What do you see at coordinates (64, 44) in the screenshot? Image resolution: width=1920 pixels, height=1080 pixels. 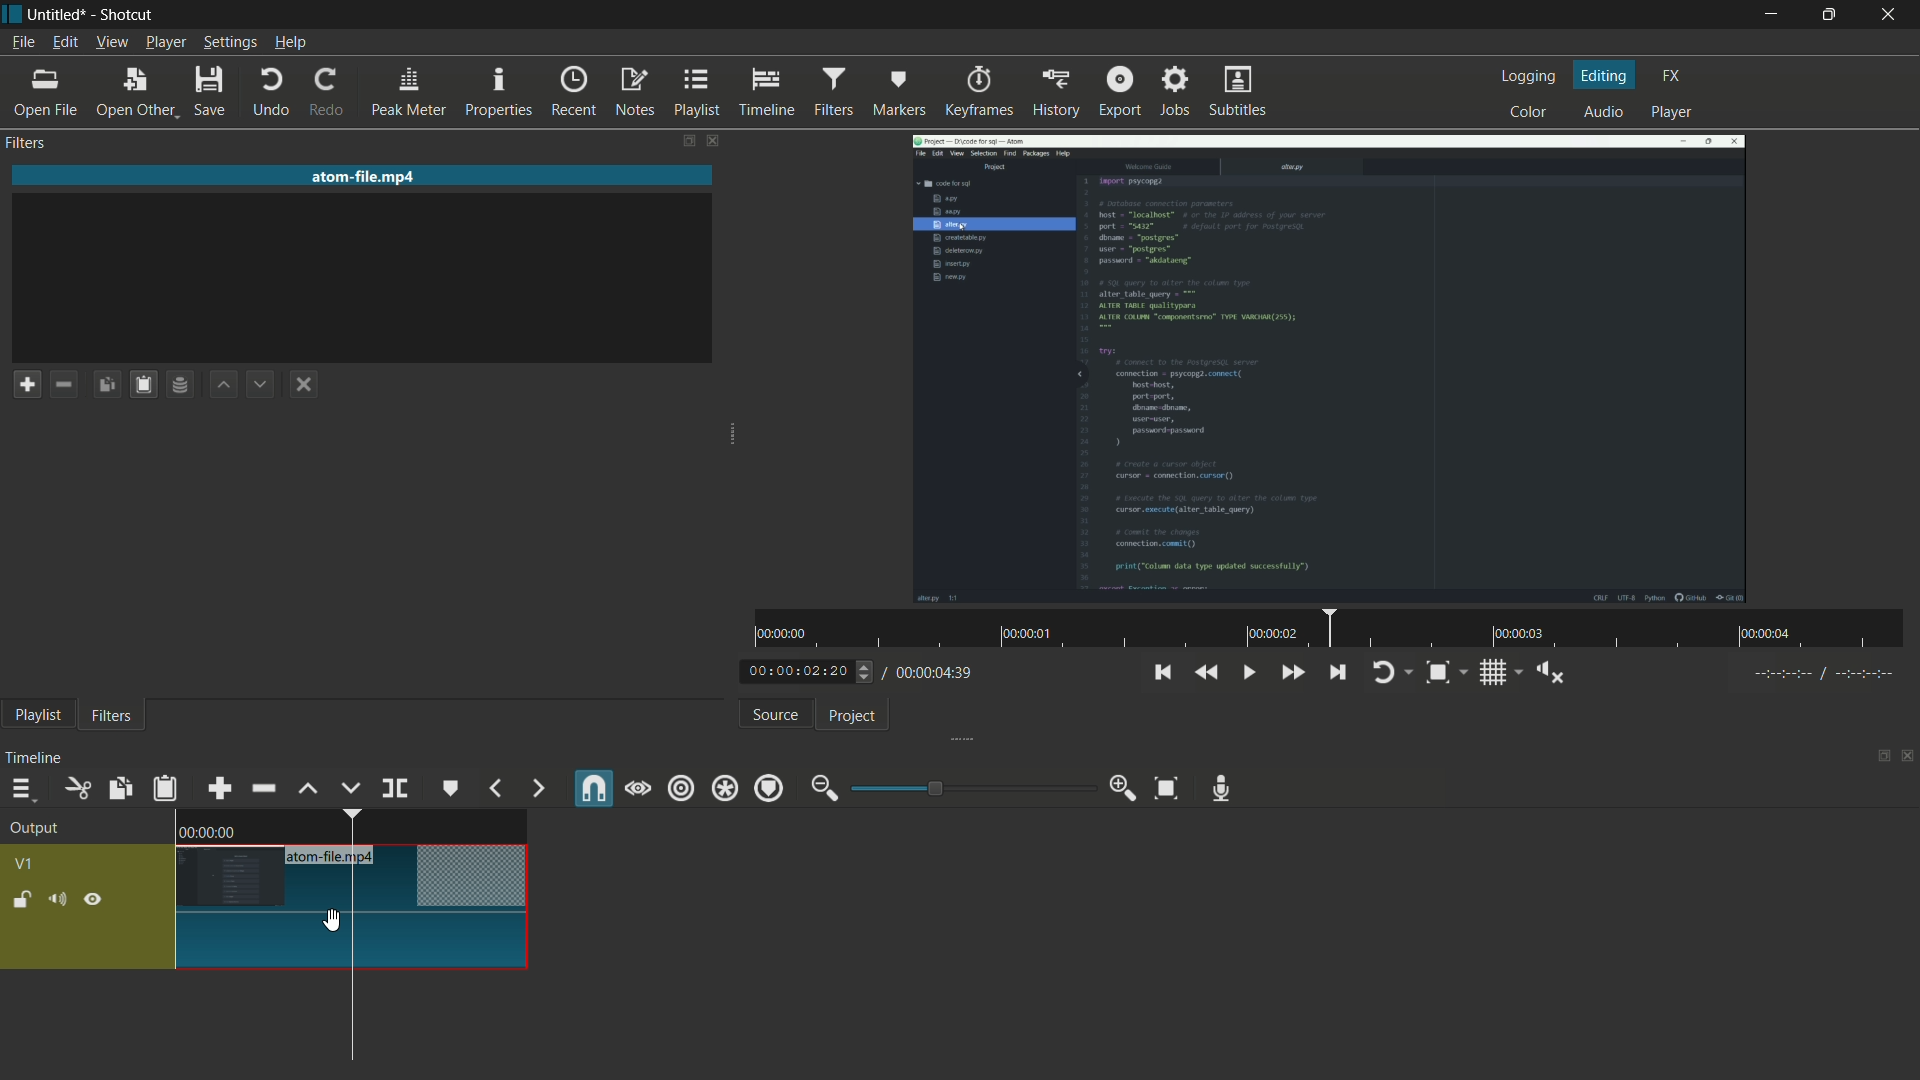 I see `edit` at bounding box center [64, 44].